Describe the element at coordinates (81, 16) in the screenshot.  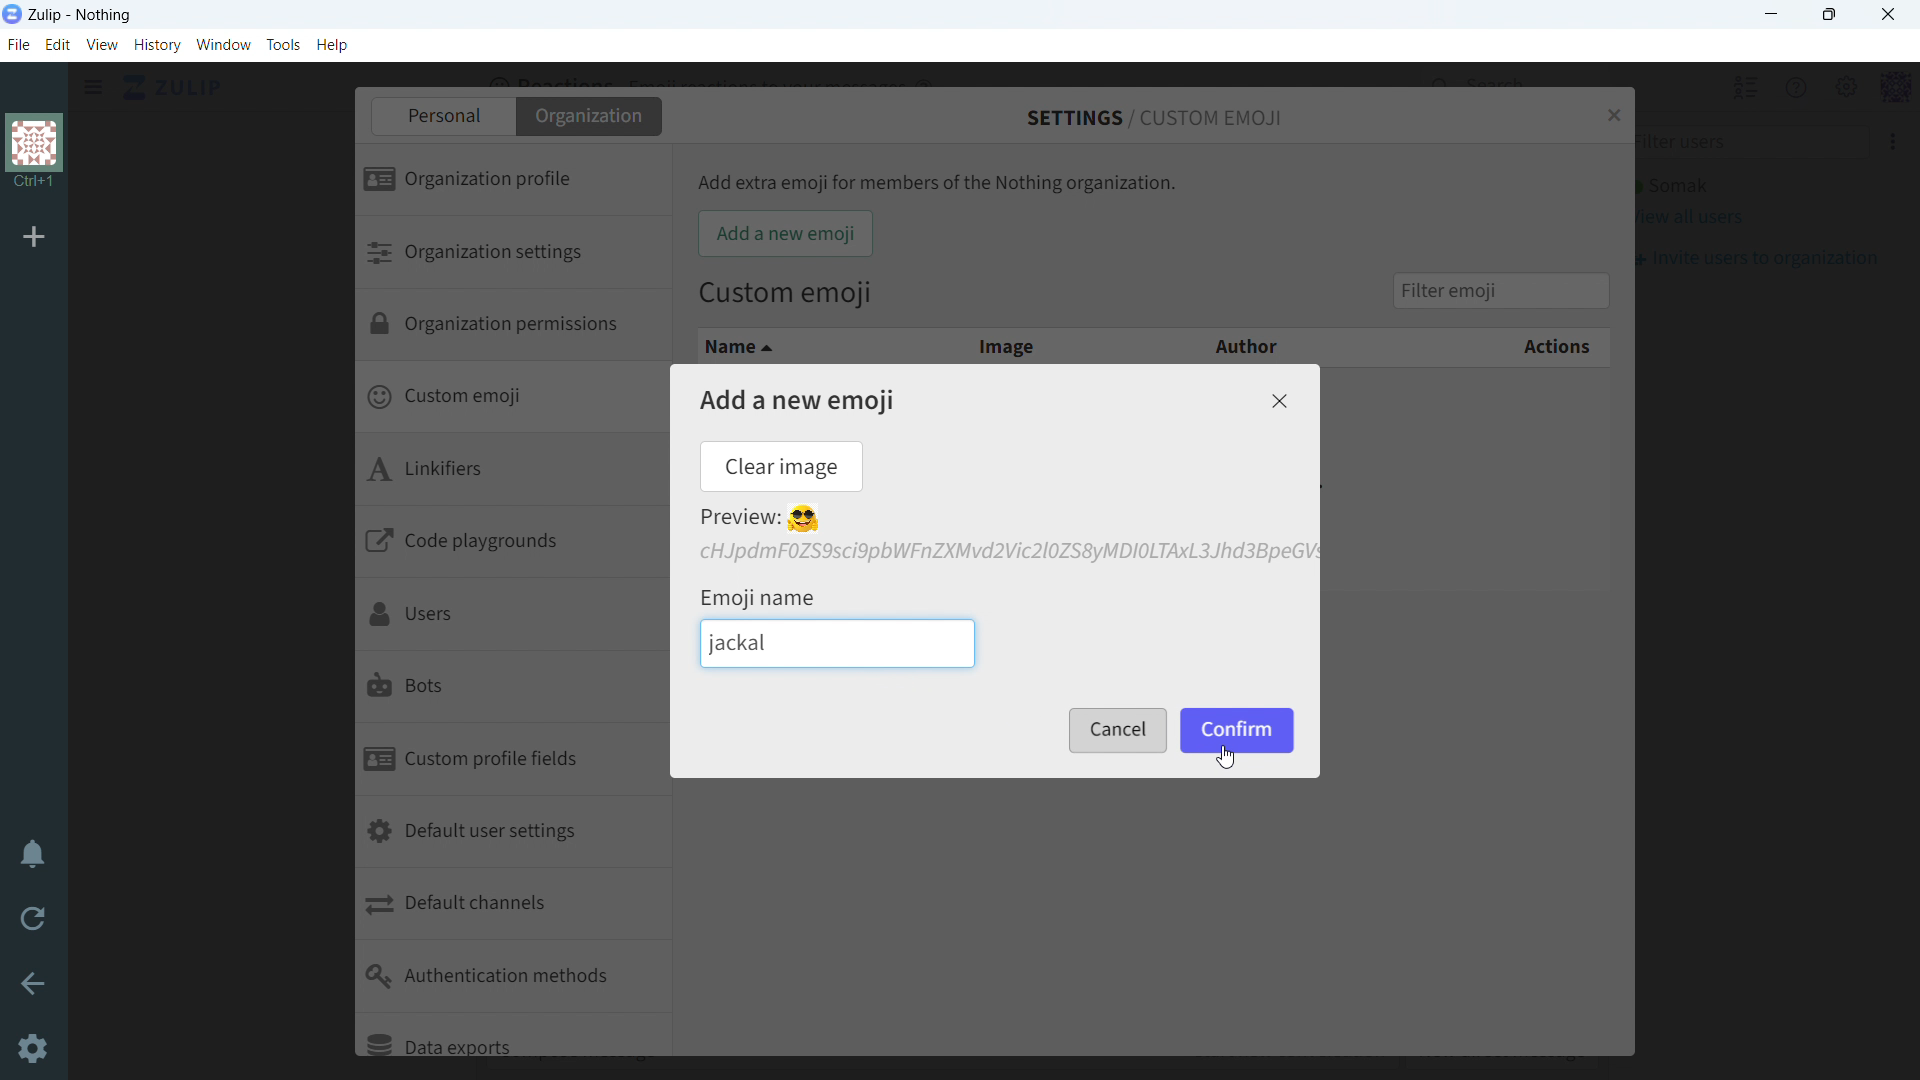
I see `title` at that location.